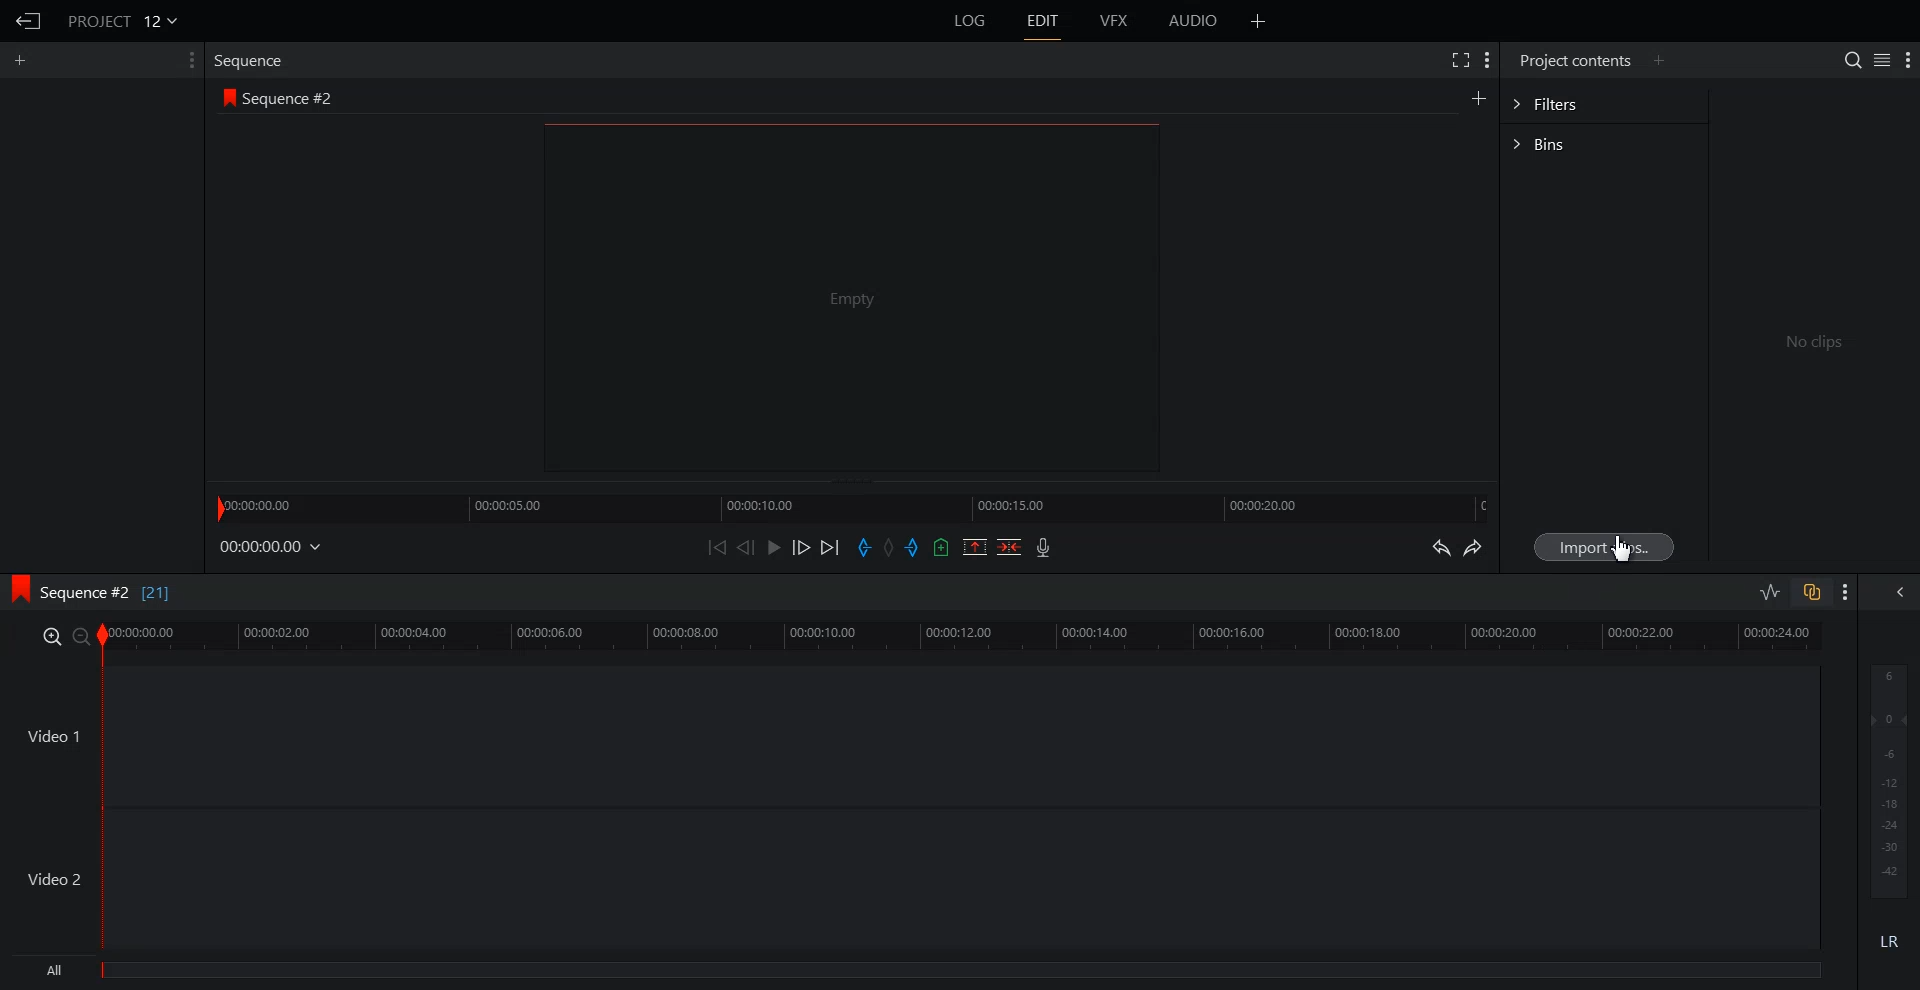 This screenshot has height=990, width=1920. I want to click on Toggle Auto track Sync, so click(1810, 592).